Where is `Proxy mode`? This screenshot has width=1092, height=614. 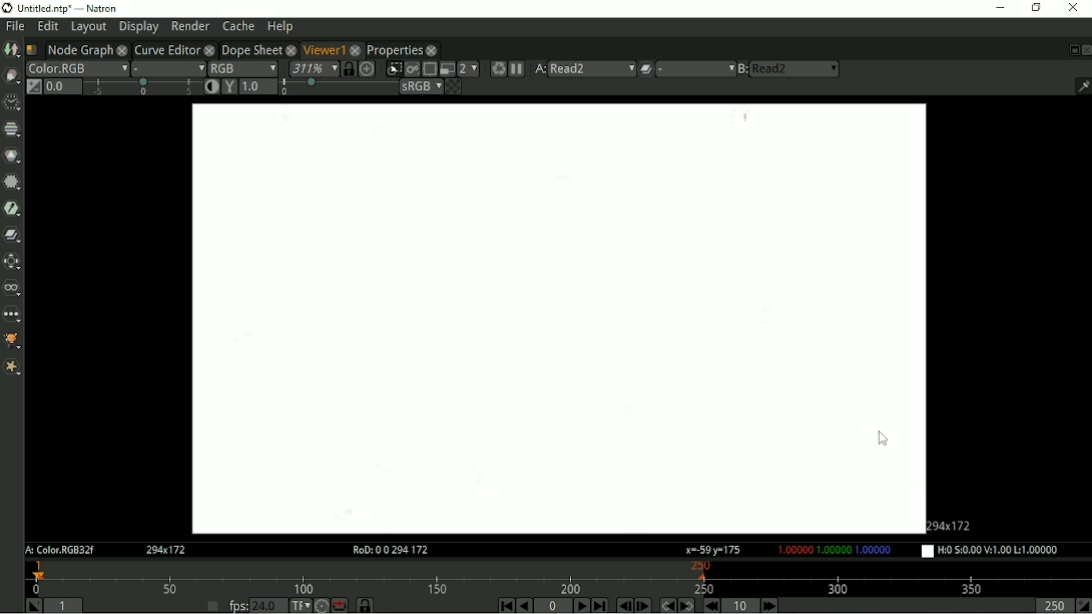 Proxy mode is located at coordinates (446, 69).